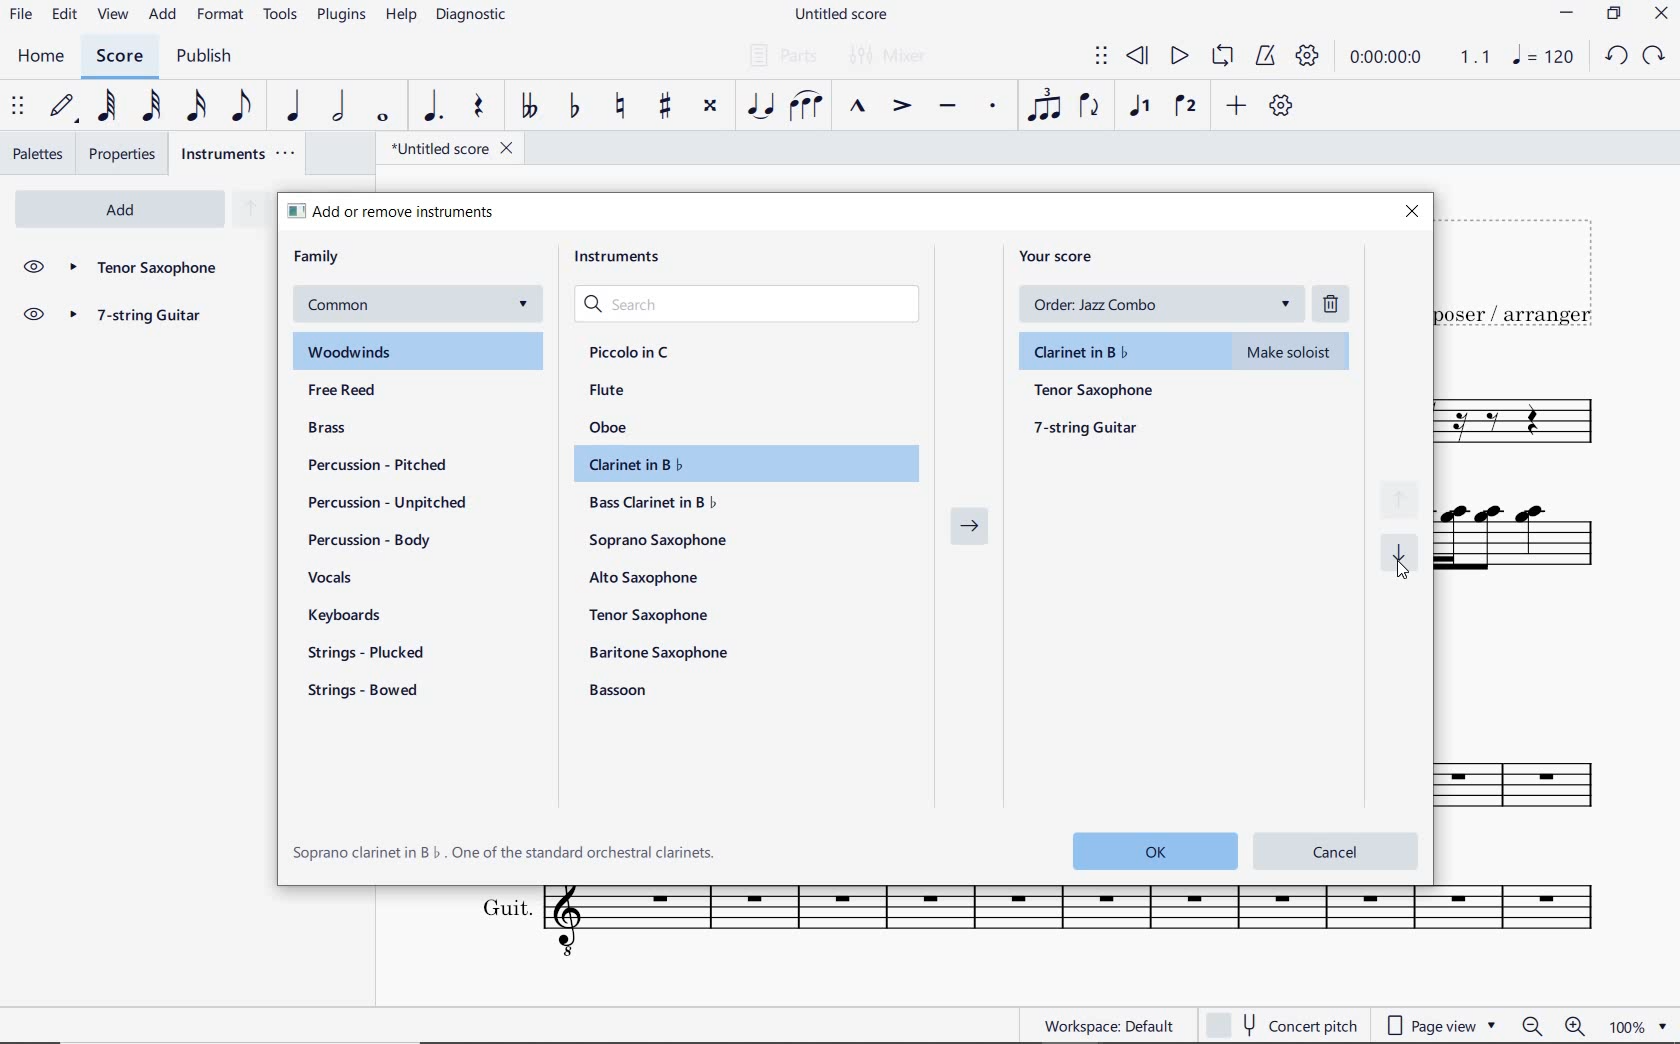  I want to click on woodwinds, so click(420, 352).